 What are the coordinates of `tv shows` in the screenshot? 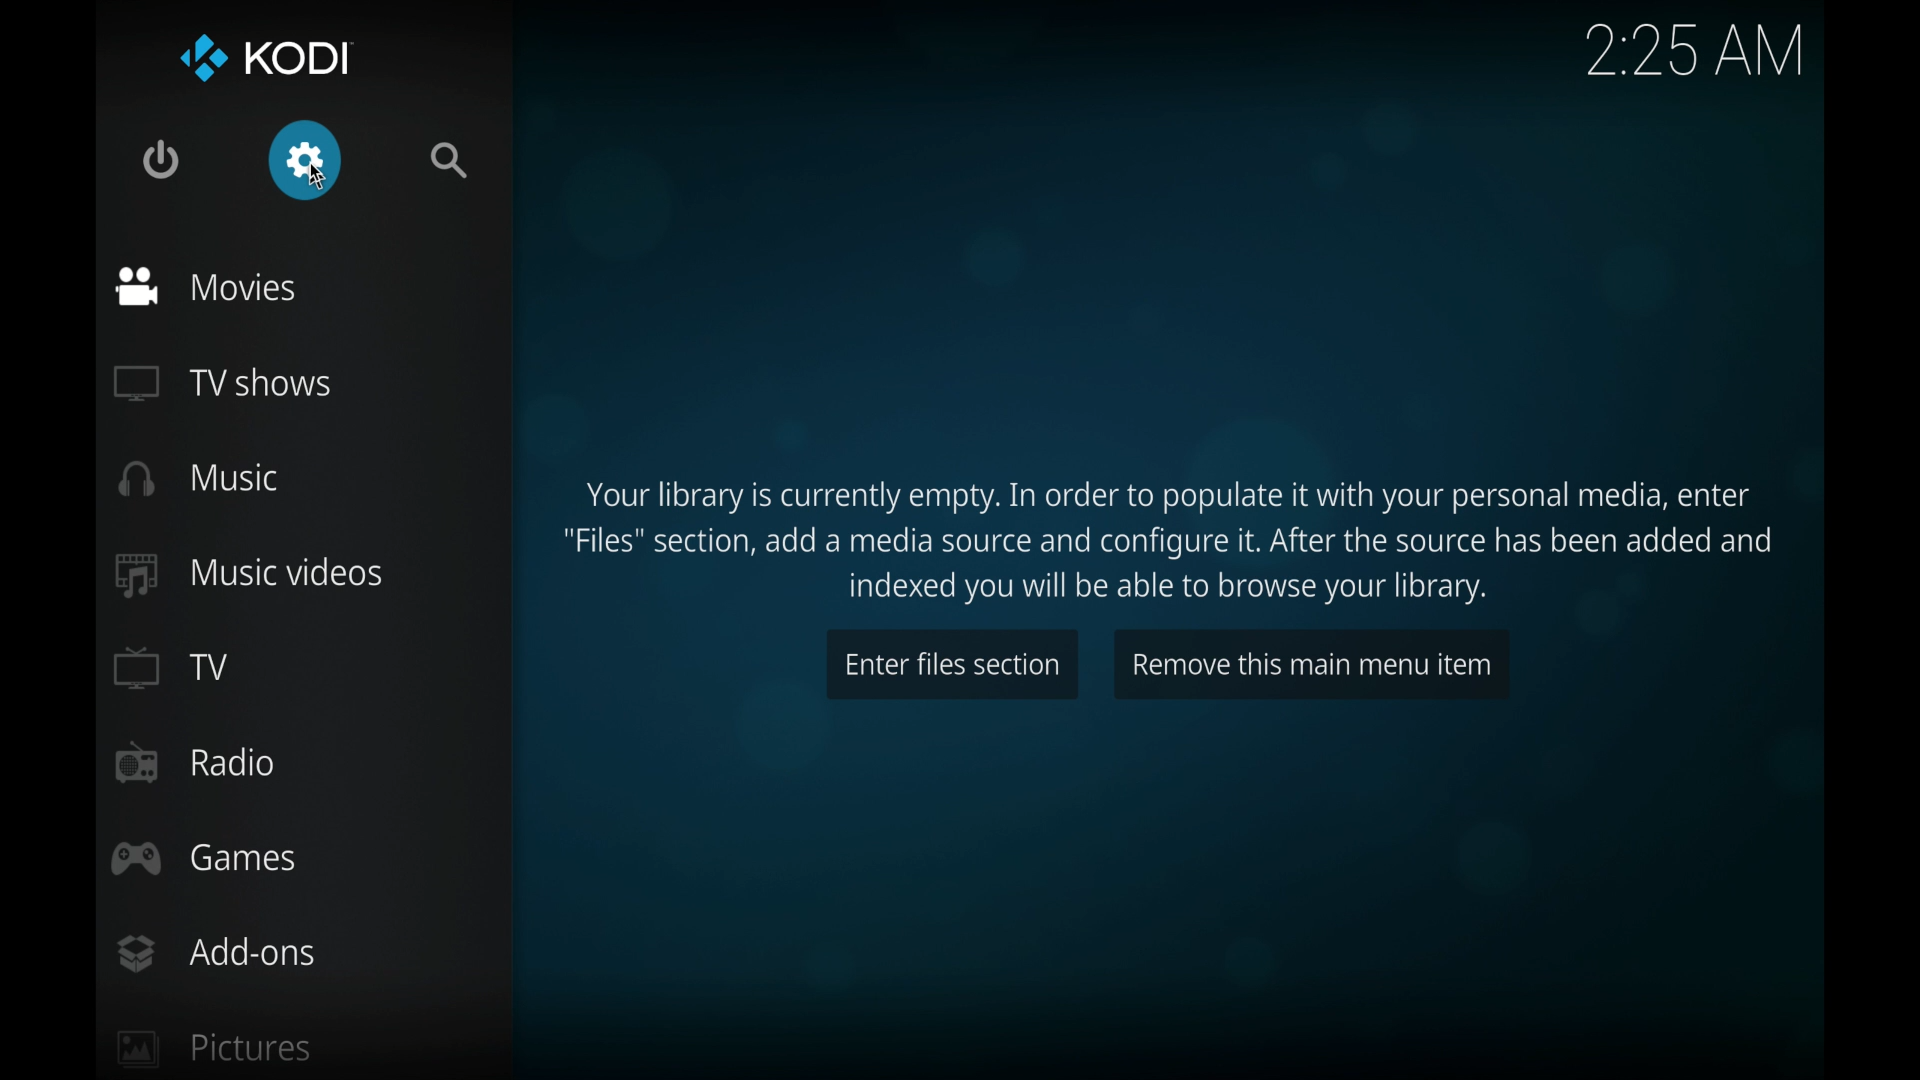 It's located at (218, 384).